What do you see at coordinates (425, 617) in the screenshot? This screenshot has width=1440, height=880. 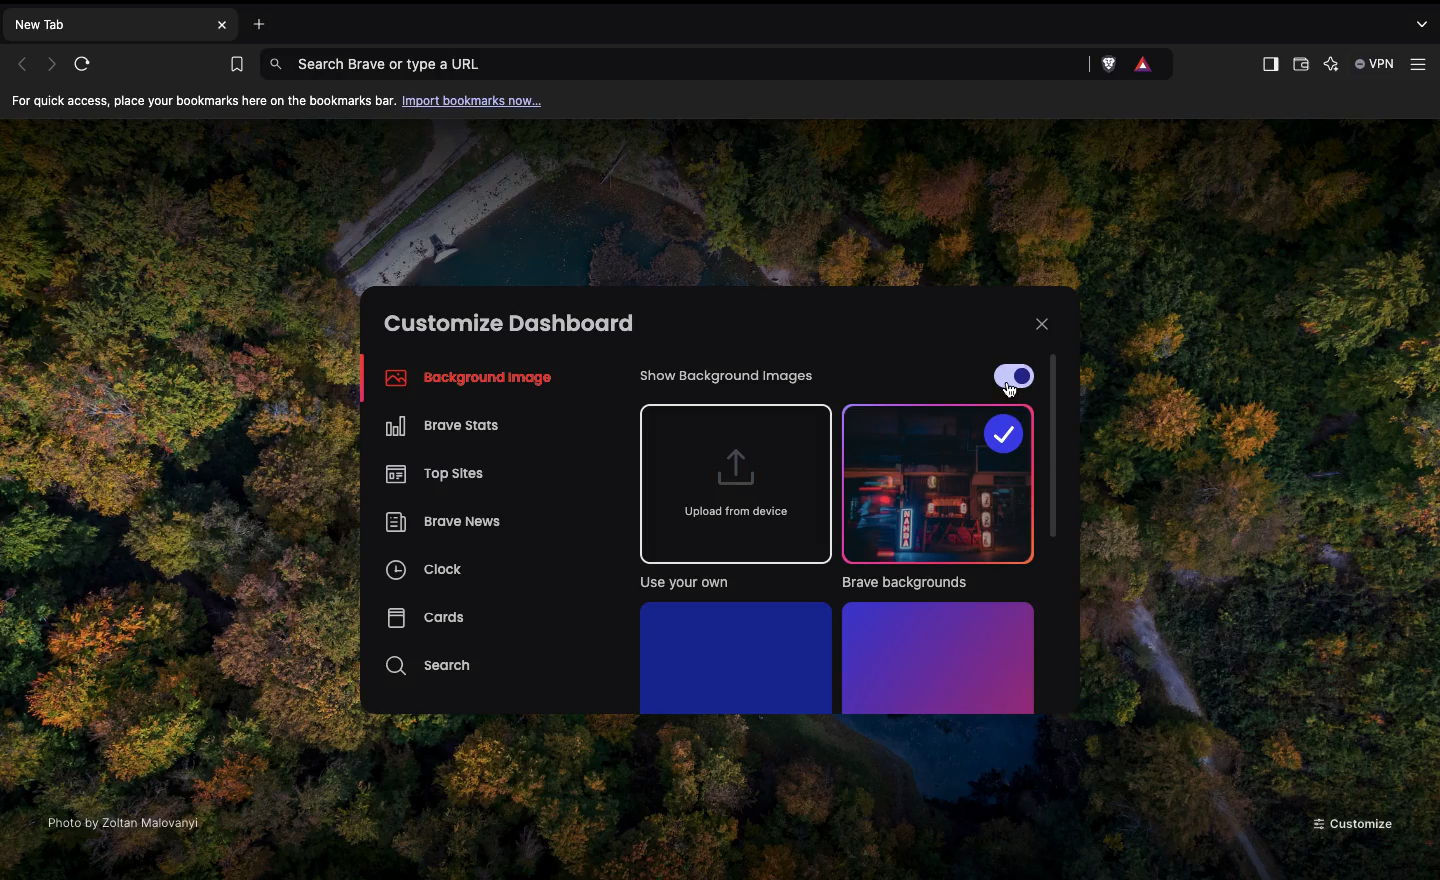 I see `Cards` at bounding box center [425, 617].